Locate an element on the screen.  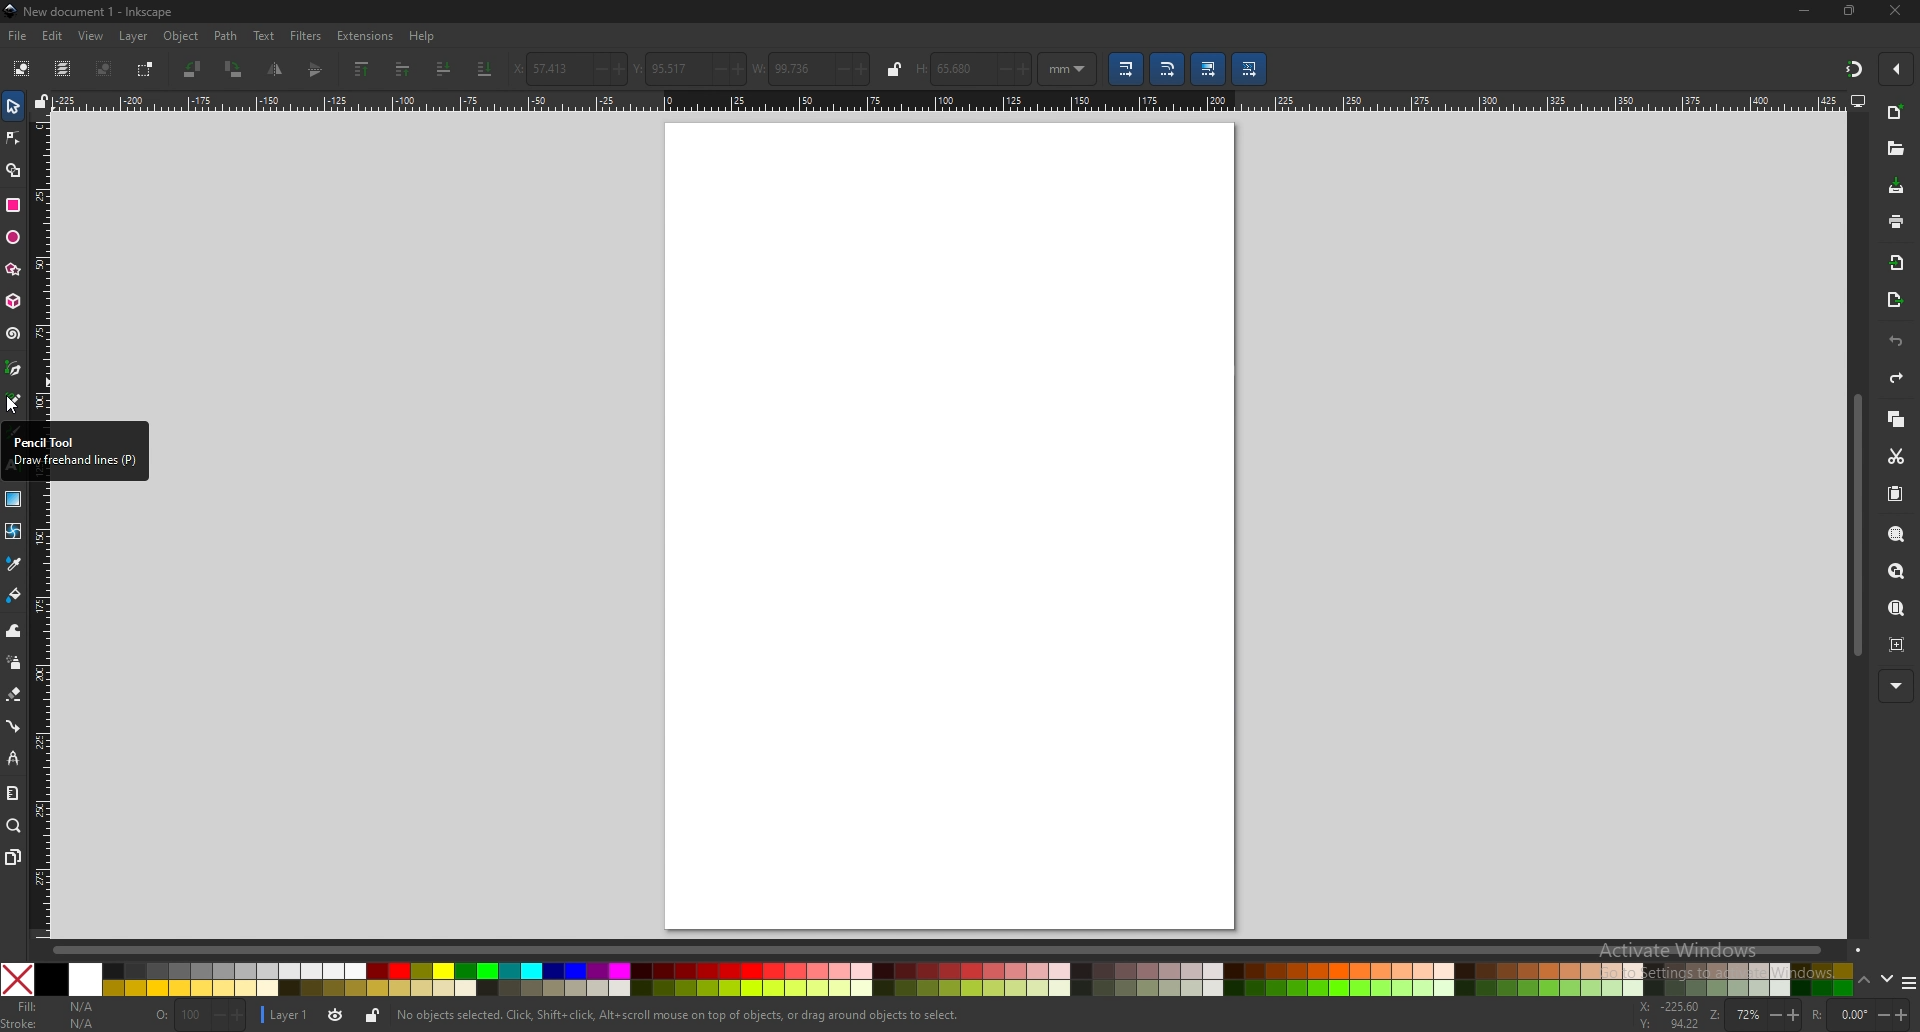
undo is located at coordinates (1896, 343).